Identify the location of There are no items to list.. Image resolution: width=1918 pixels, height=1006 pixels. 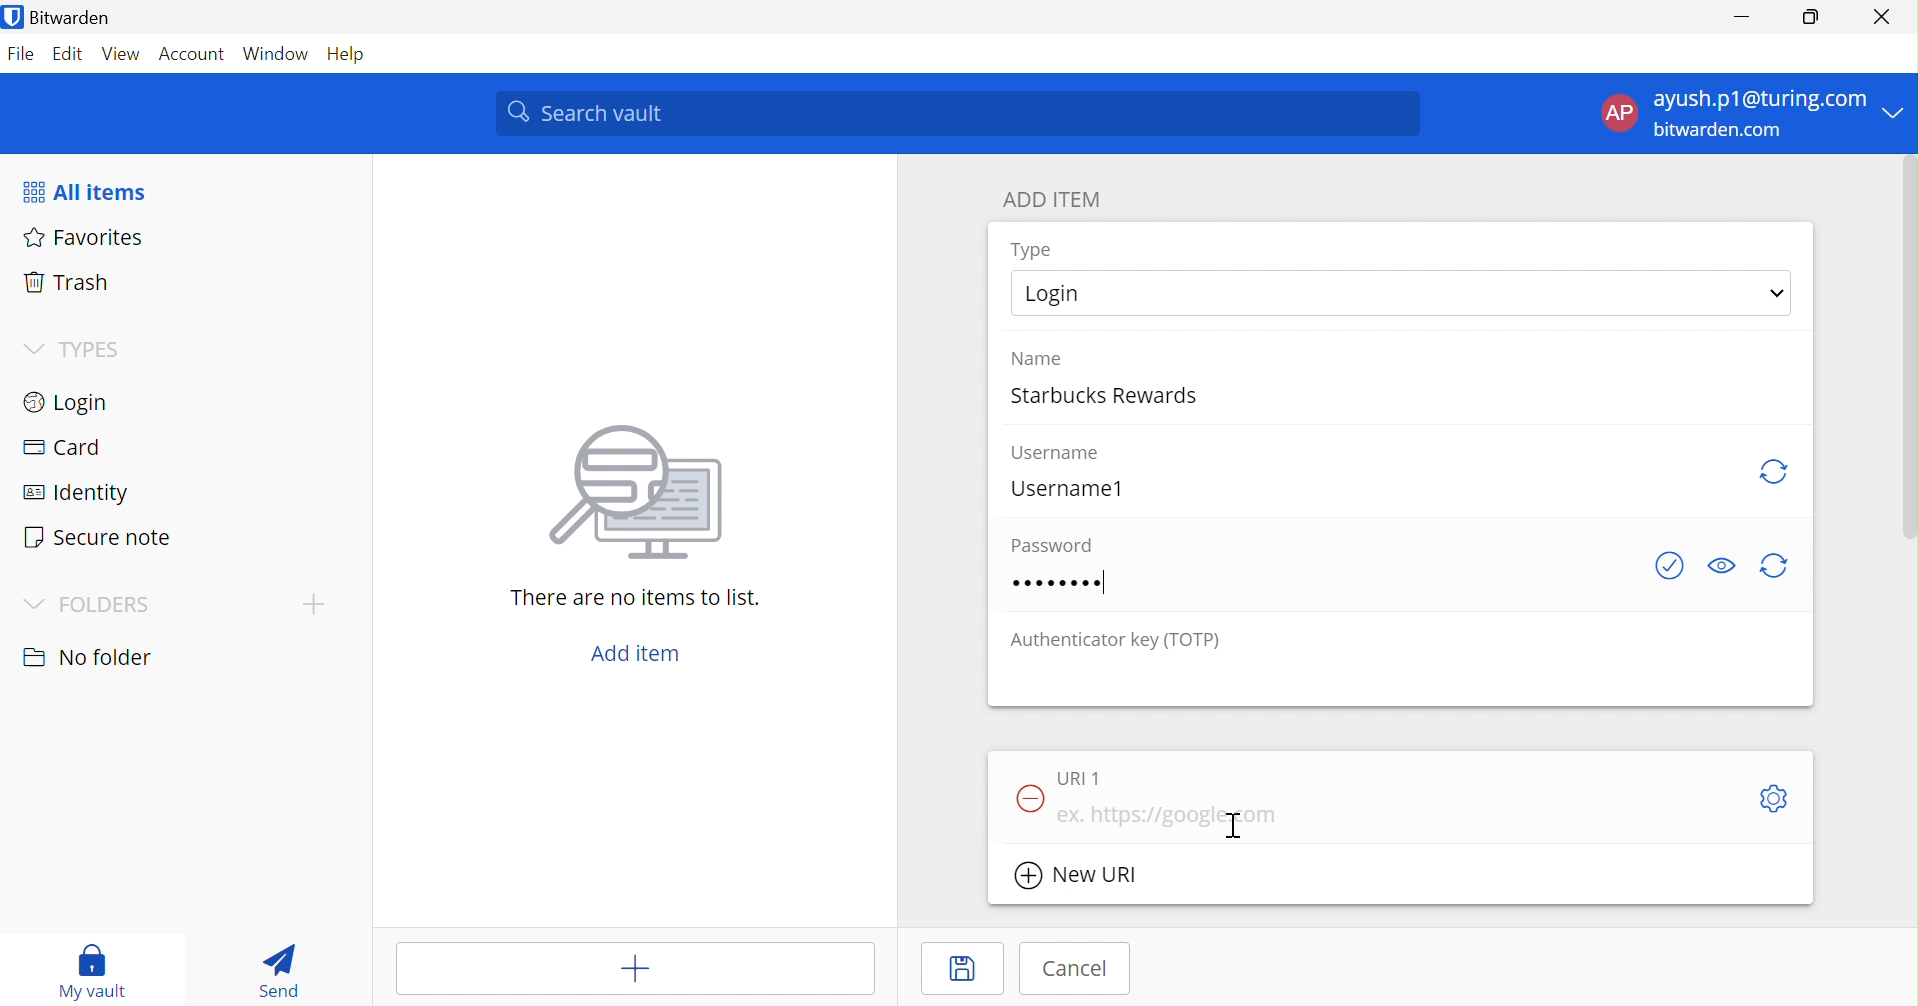
(637, 599).